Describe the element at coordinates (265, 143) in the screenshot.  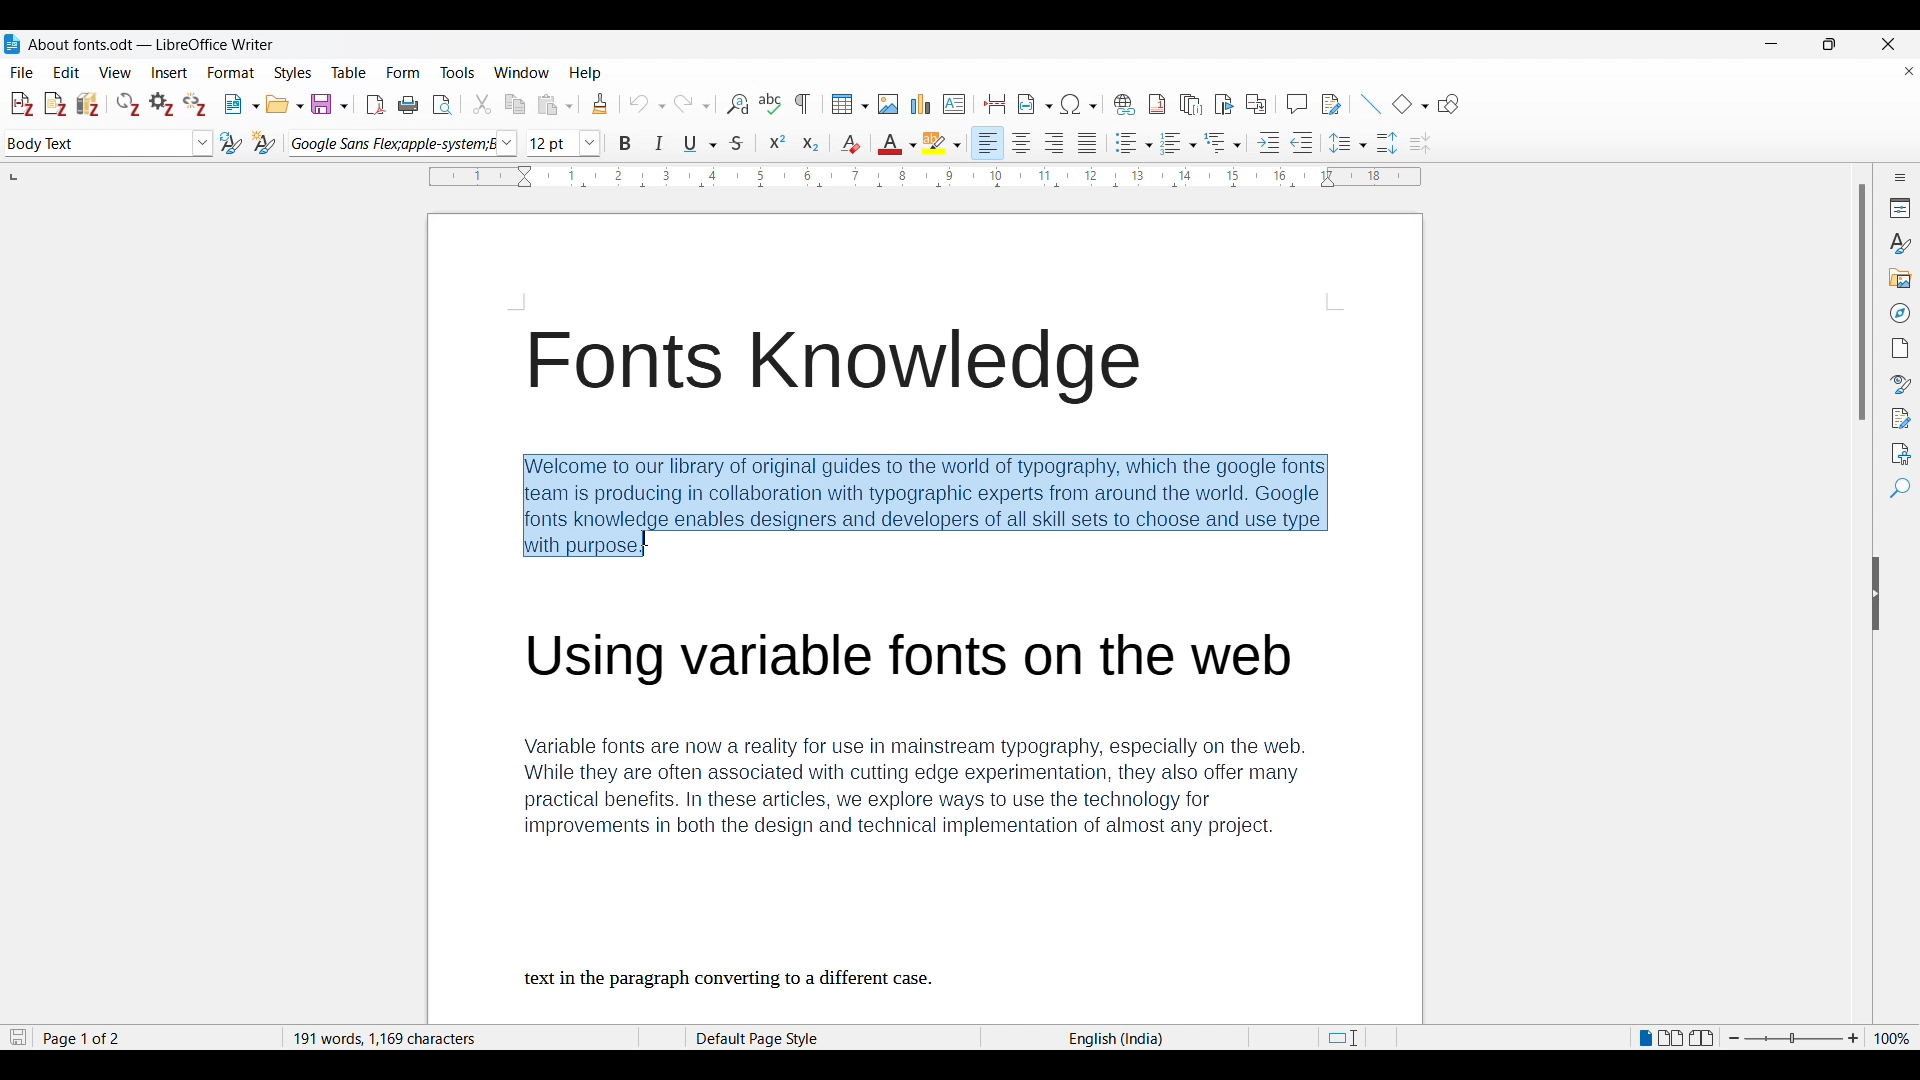
I see `New style from selection` at that location.